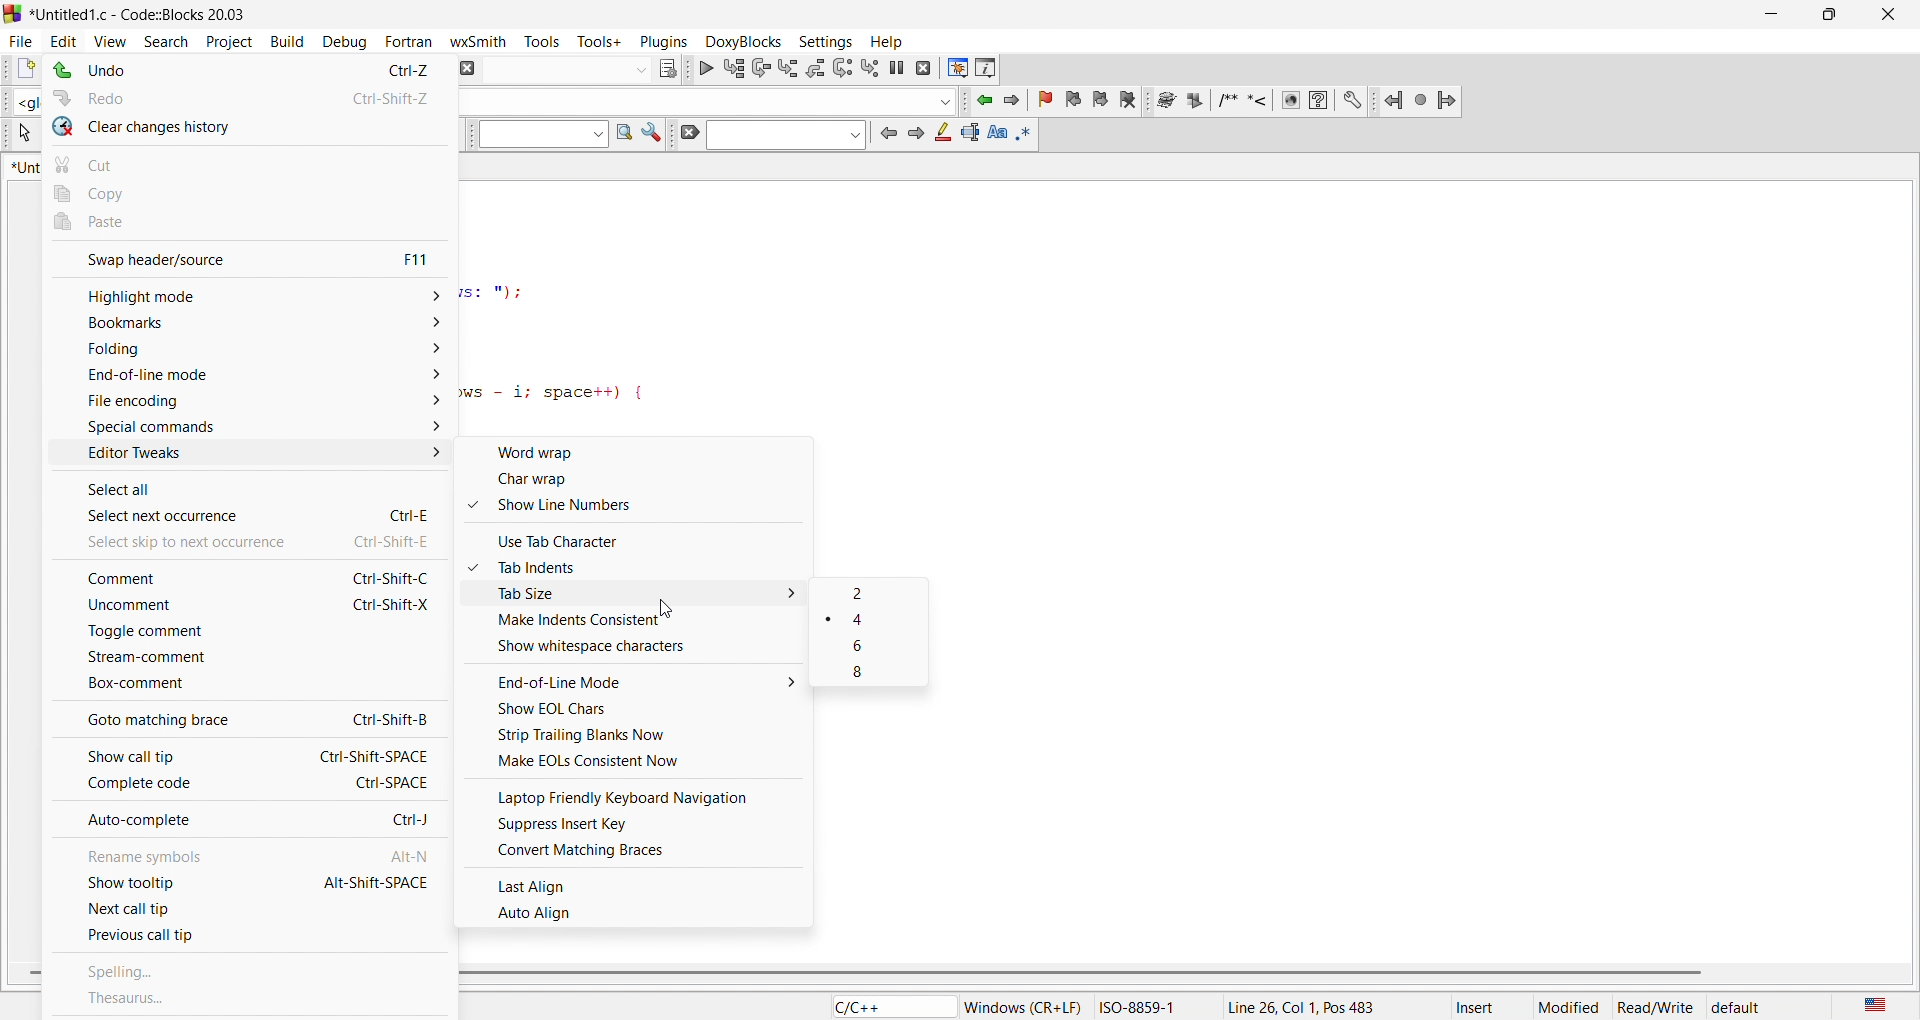 Image resolution: width=1920 pixels, height=1020 pixels. Describe the element at coordinates (816, 66) in the screenshot. I see `debugging icon` at that location.